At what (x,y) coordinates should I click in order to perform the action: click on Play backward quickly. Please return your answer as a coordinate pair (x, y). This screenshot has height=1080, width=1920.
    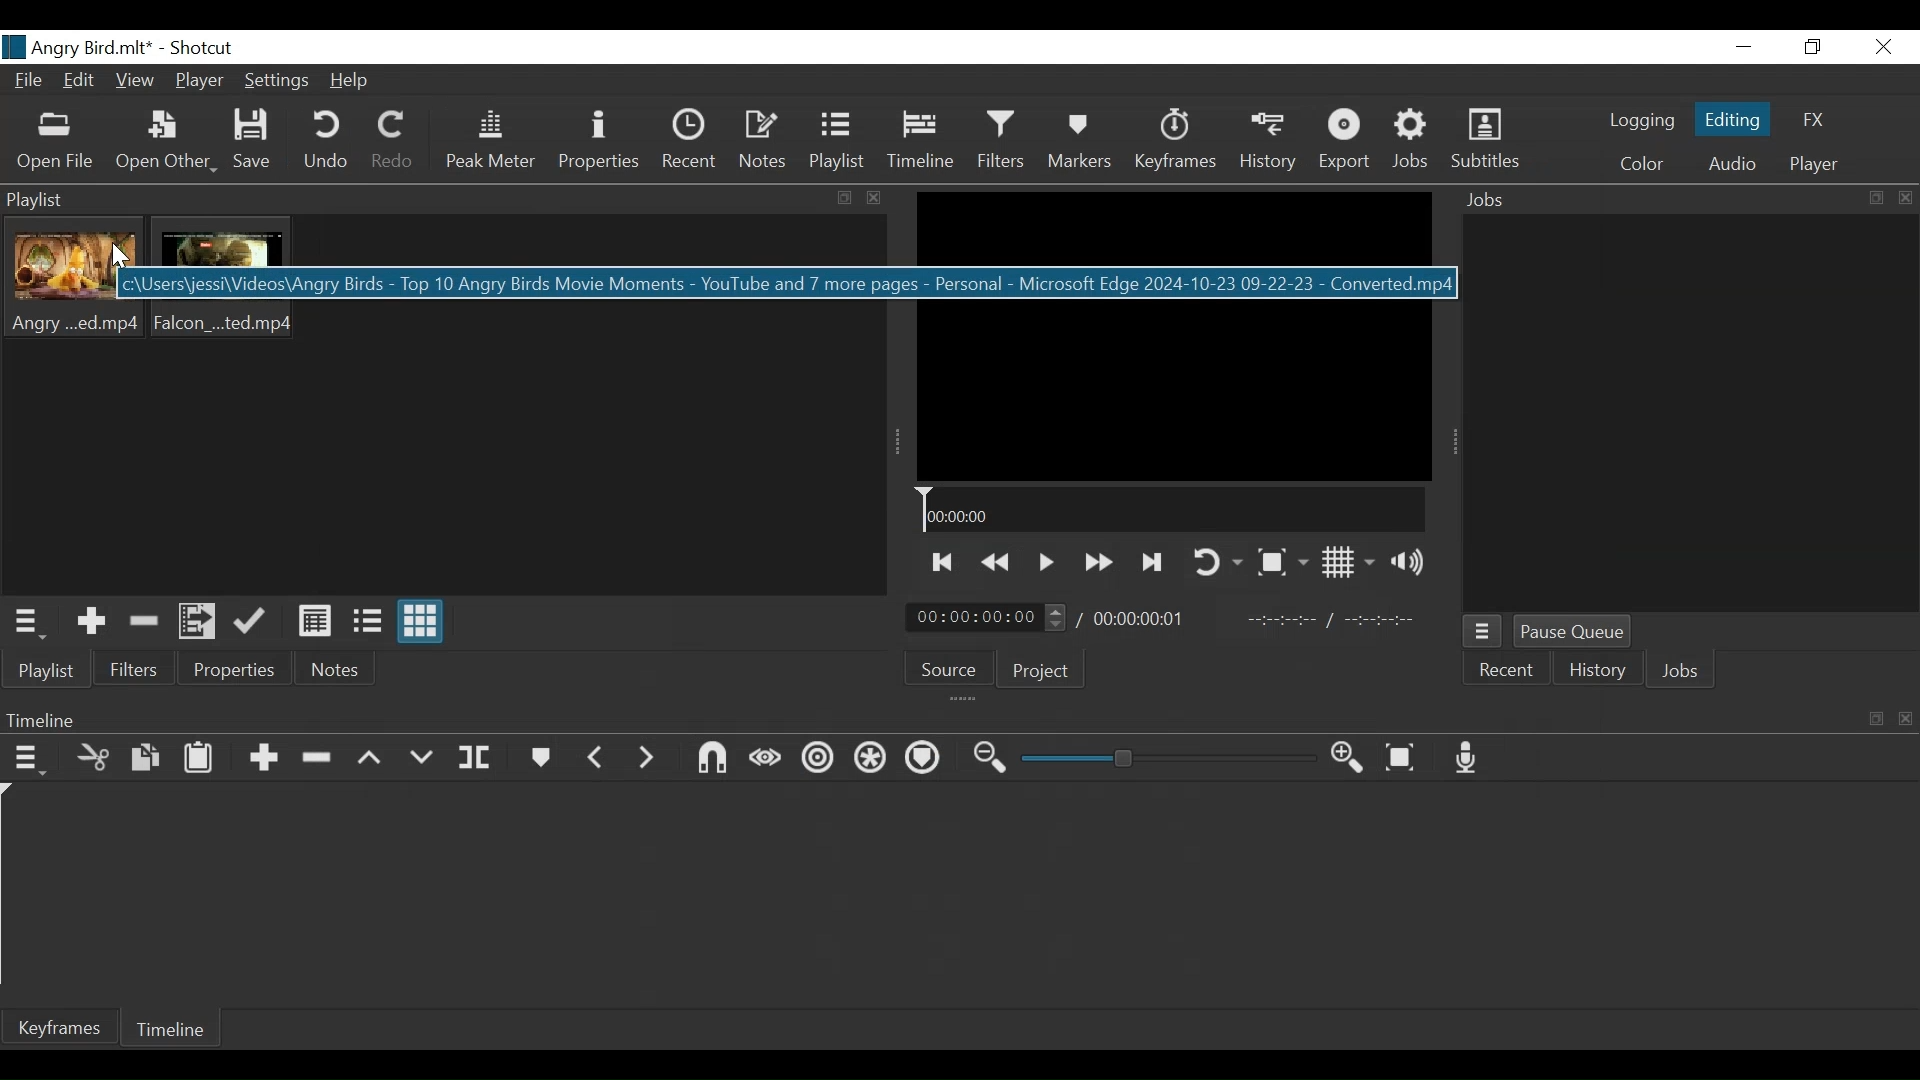
    Looking at the image, I should click on (997, 564).